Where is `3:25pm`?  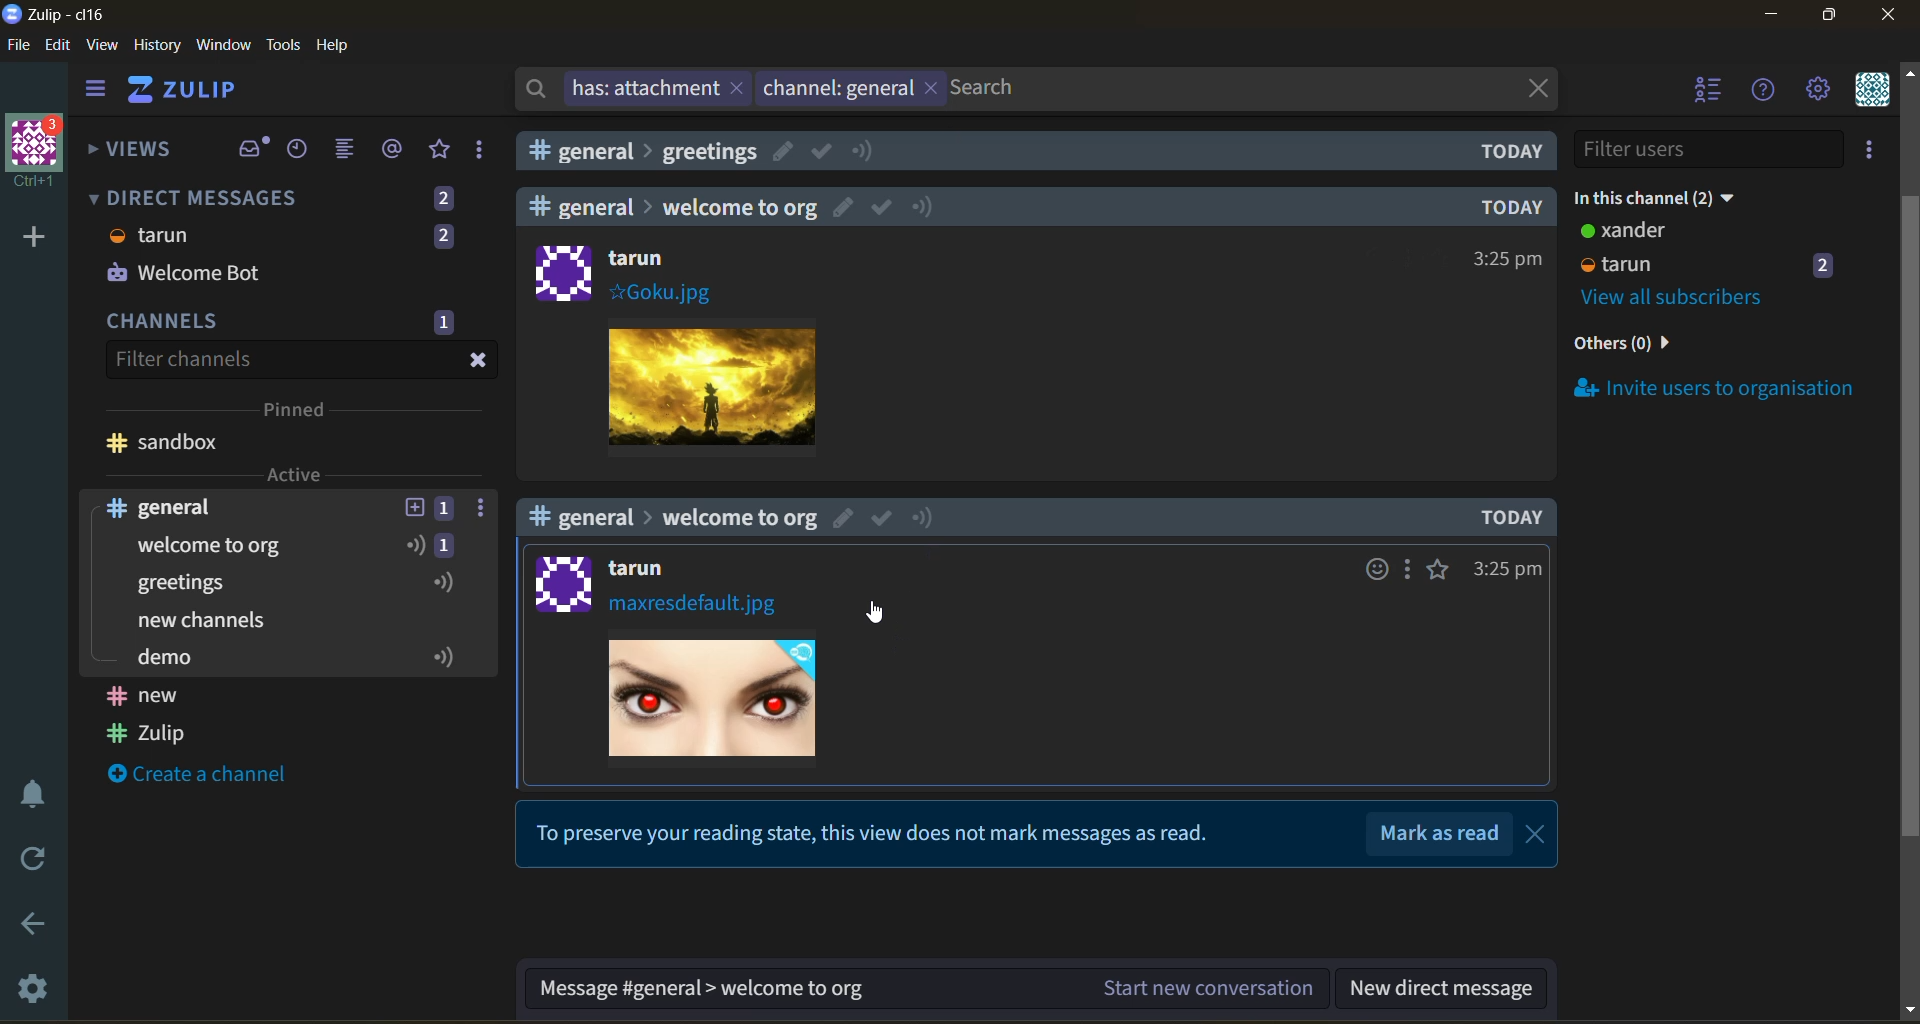 3:25pm is located at coordinates (1505, 567).